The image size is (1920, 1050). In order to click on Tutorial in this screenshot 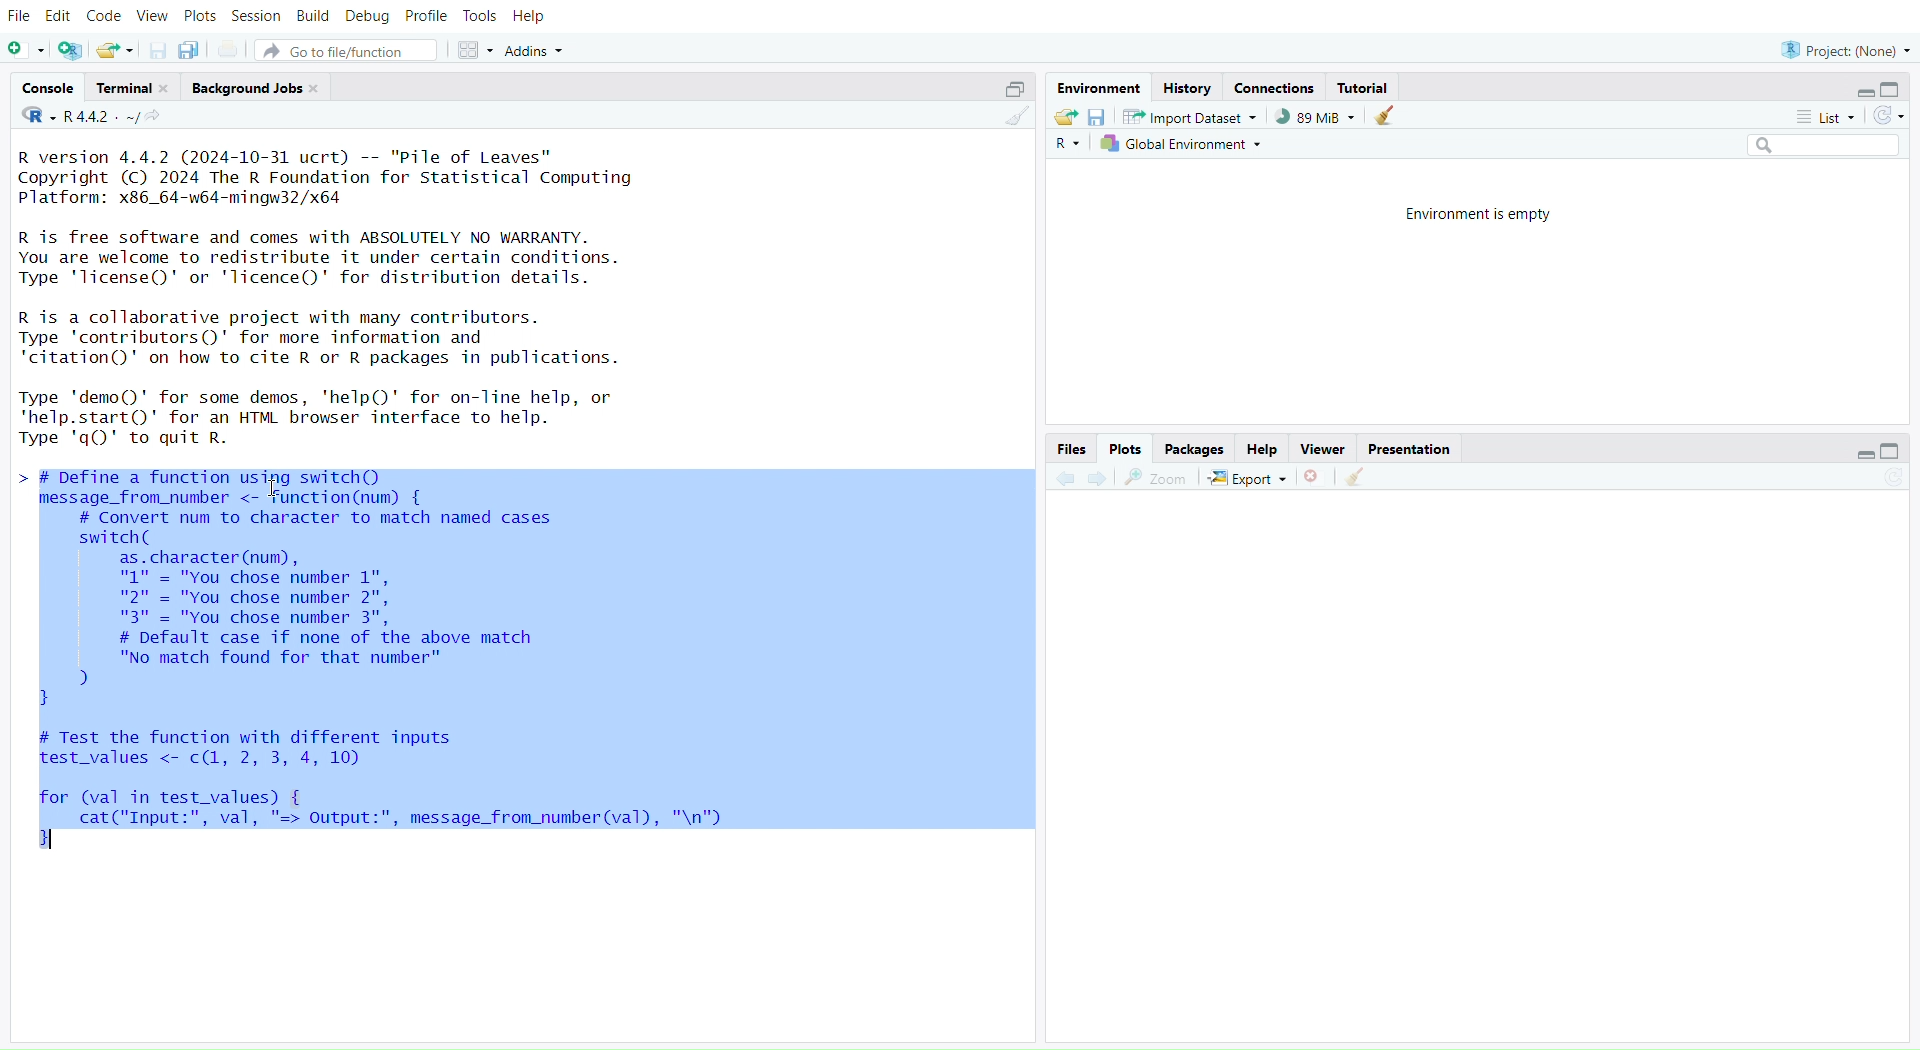, I will do `click(1372, 88)`.